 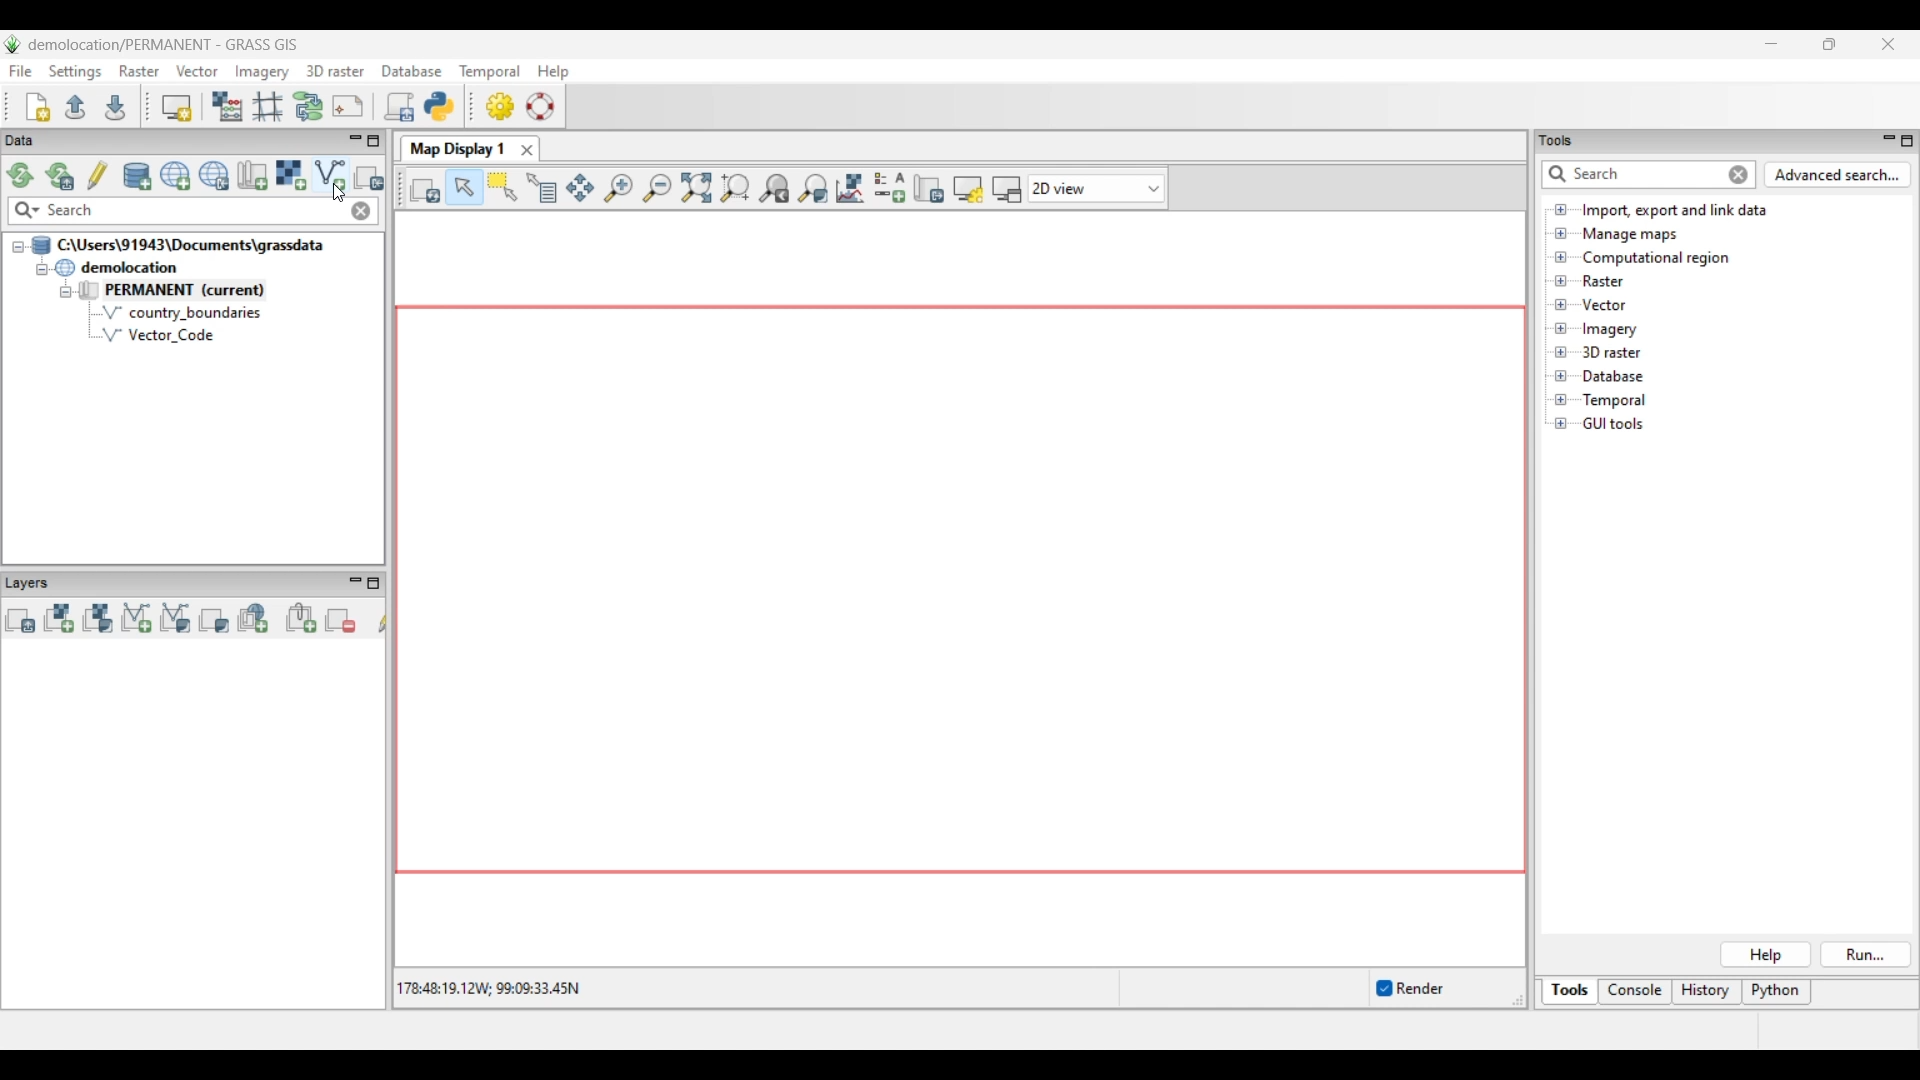 What do you see at coordinates (355, 142) in the screenshot?
I see `Minimize Data menu` at bounding box center [355, 142].